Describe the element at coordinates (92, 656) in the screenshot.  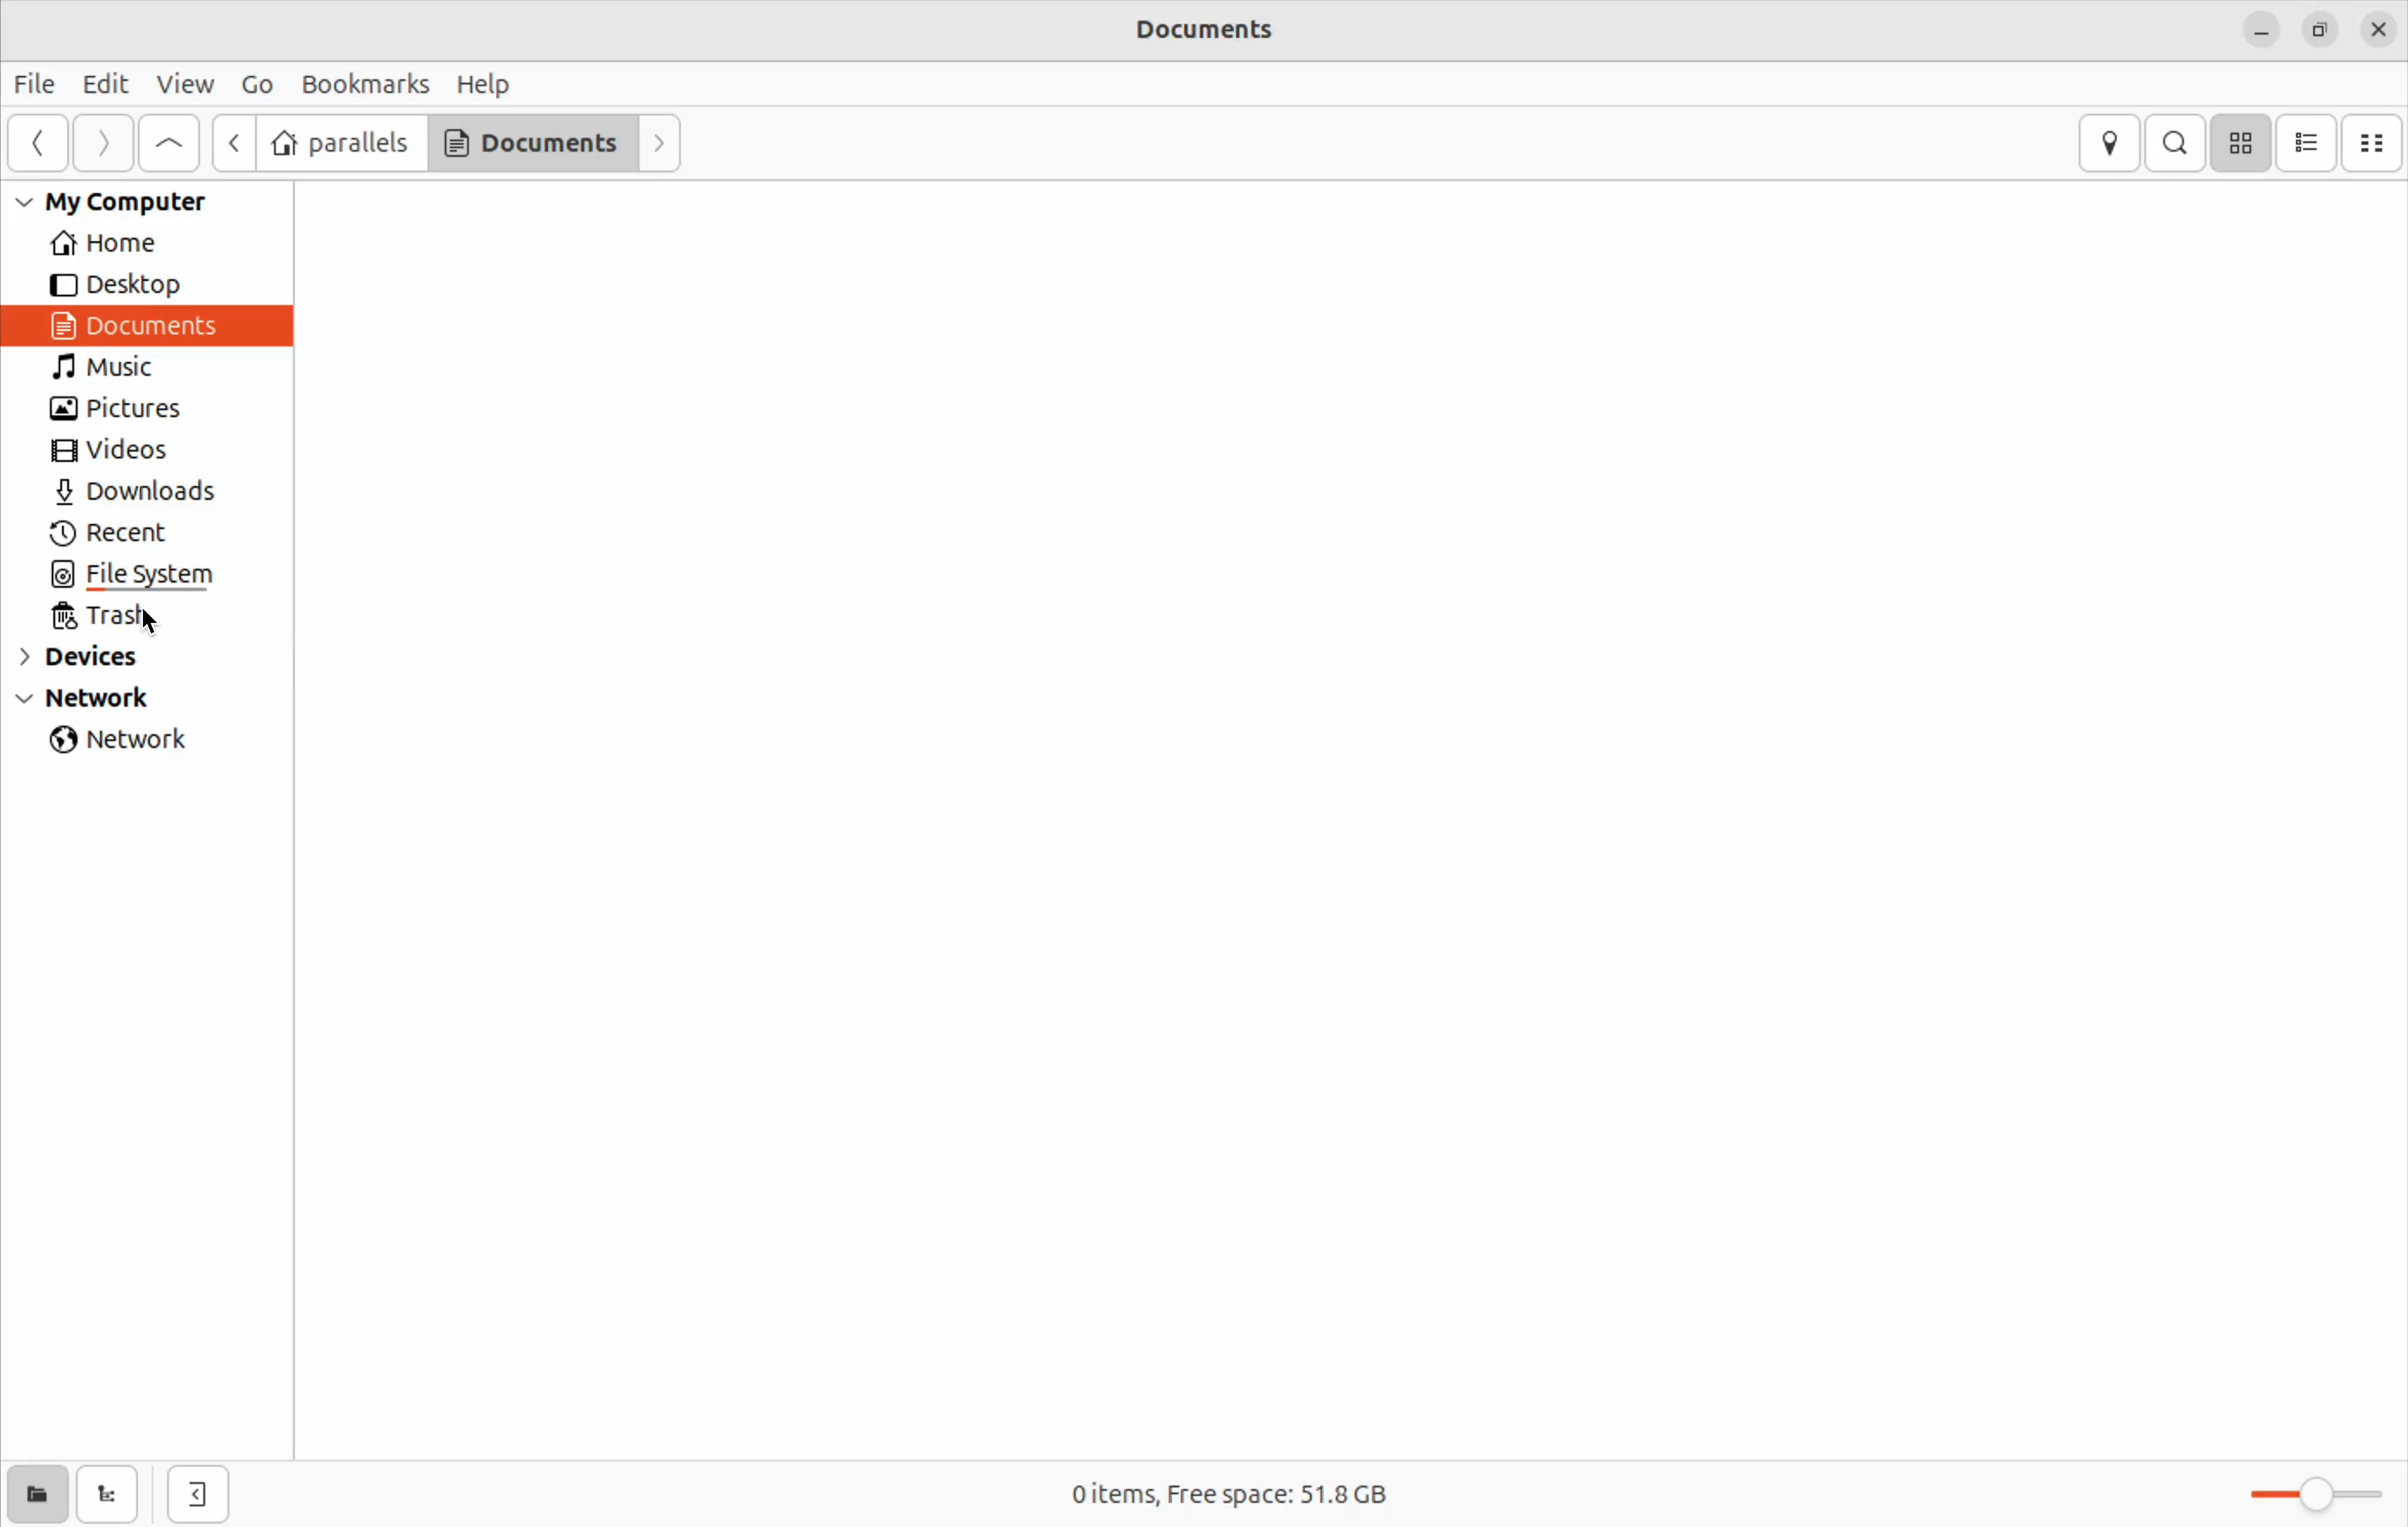
I see `devices` at that location.